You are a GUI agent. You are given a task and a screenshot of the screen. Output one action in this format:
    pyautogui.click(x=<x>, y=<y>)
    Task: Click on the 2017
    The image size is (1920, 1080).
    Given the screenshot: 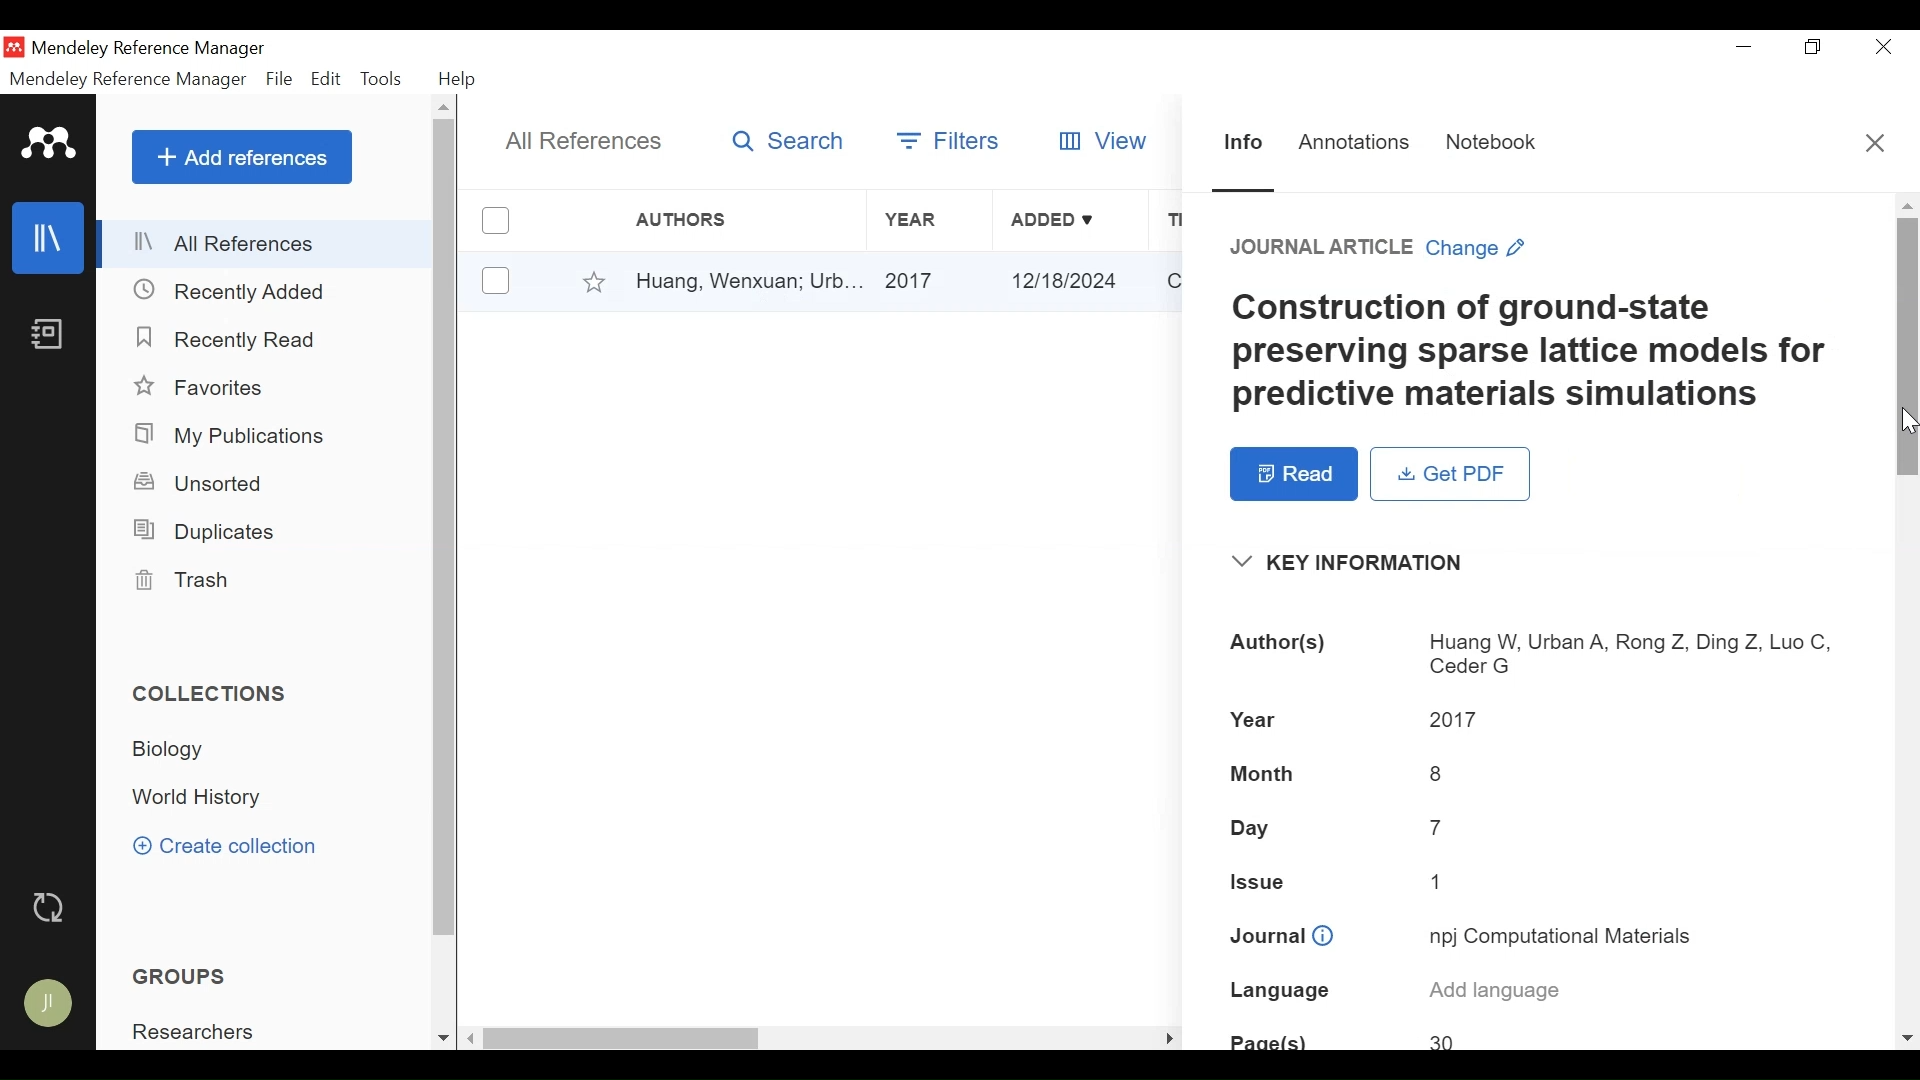 What is the action you would take?
    pyautogui.click(x=1452, y=718)
    